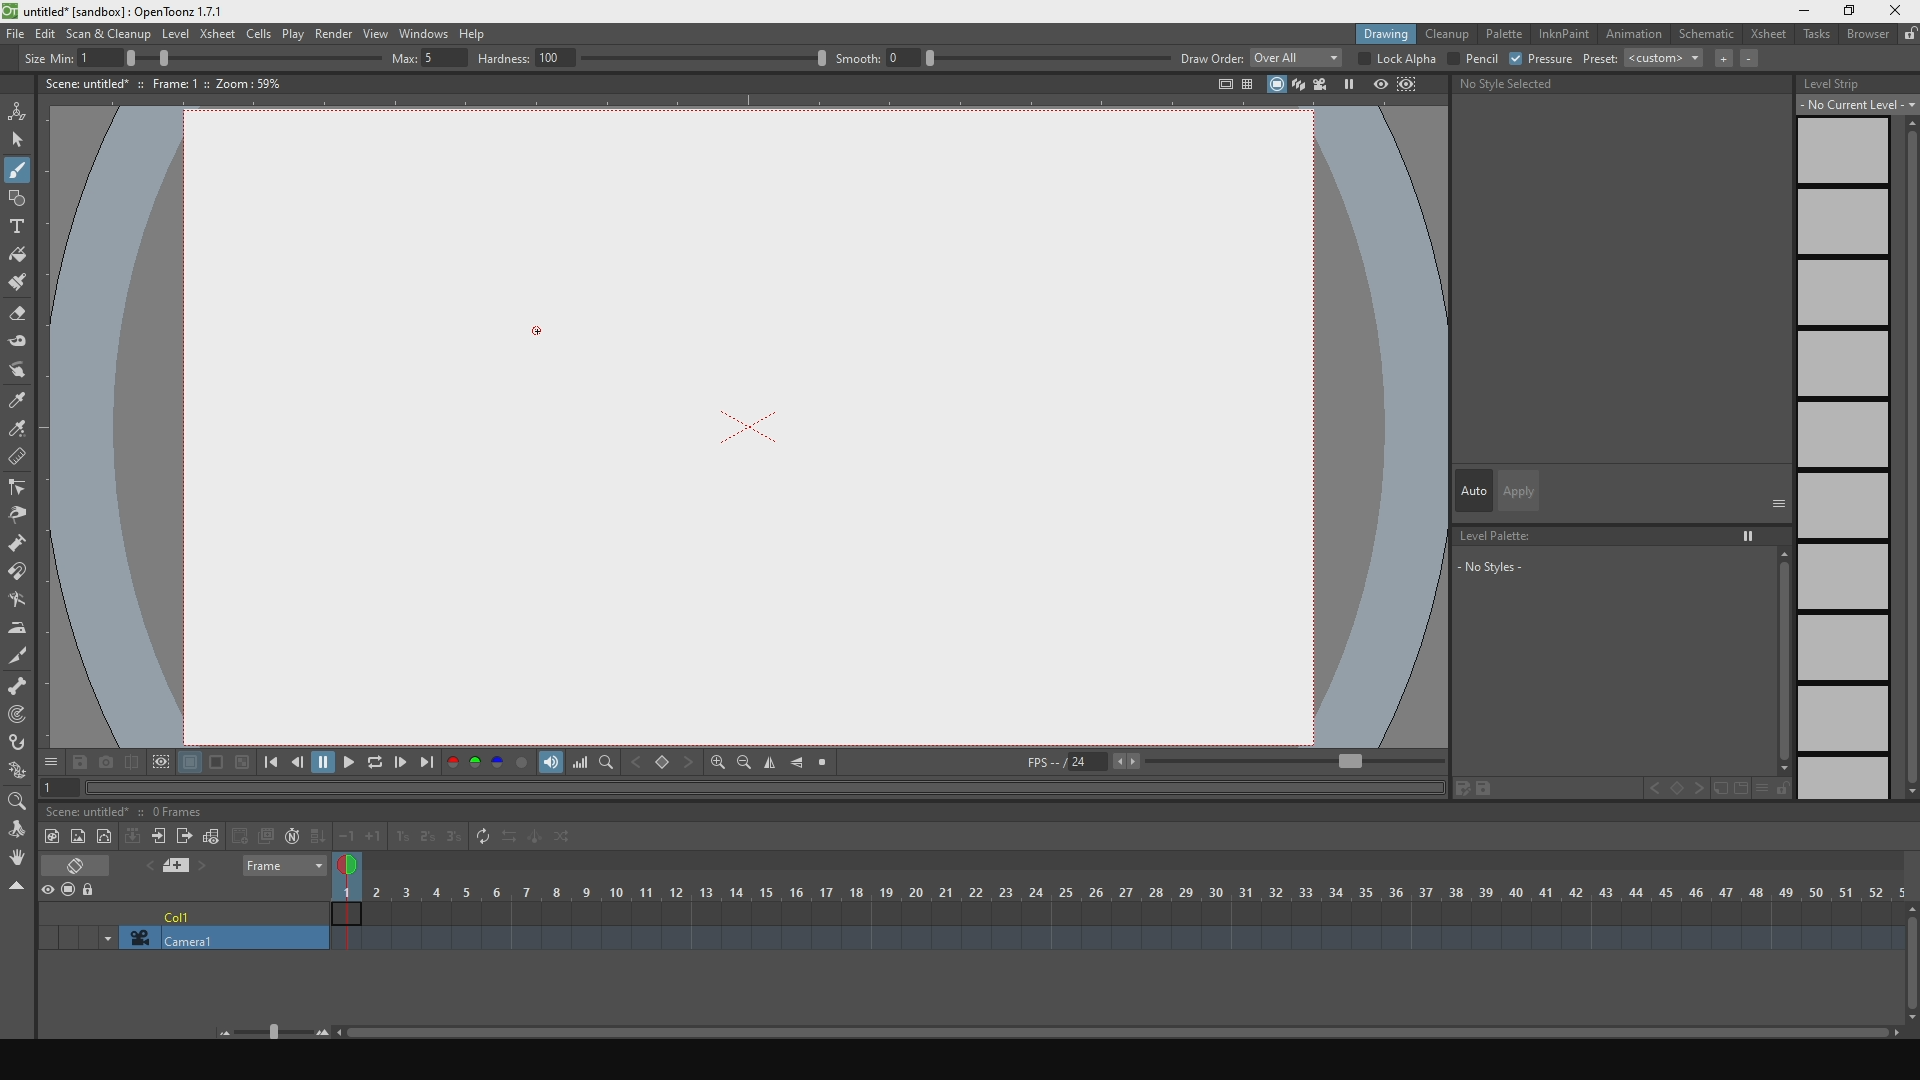 Image resolution: width=1920 pixels, height=1080 pixels. What do you see at coordinates (1272, 88) in the screenshot?
I see `stop` at bounding box center [1272, 88].